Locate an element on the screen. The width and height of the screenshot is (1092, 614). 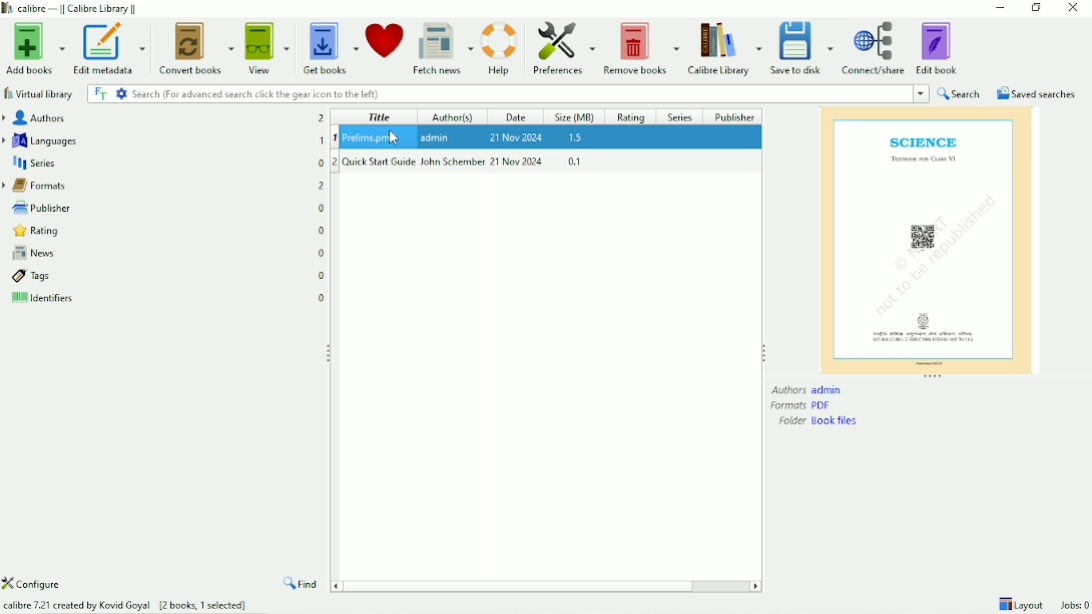
1 is located at coordinates (322, 140).